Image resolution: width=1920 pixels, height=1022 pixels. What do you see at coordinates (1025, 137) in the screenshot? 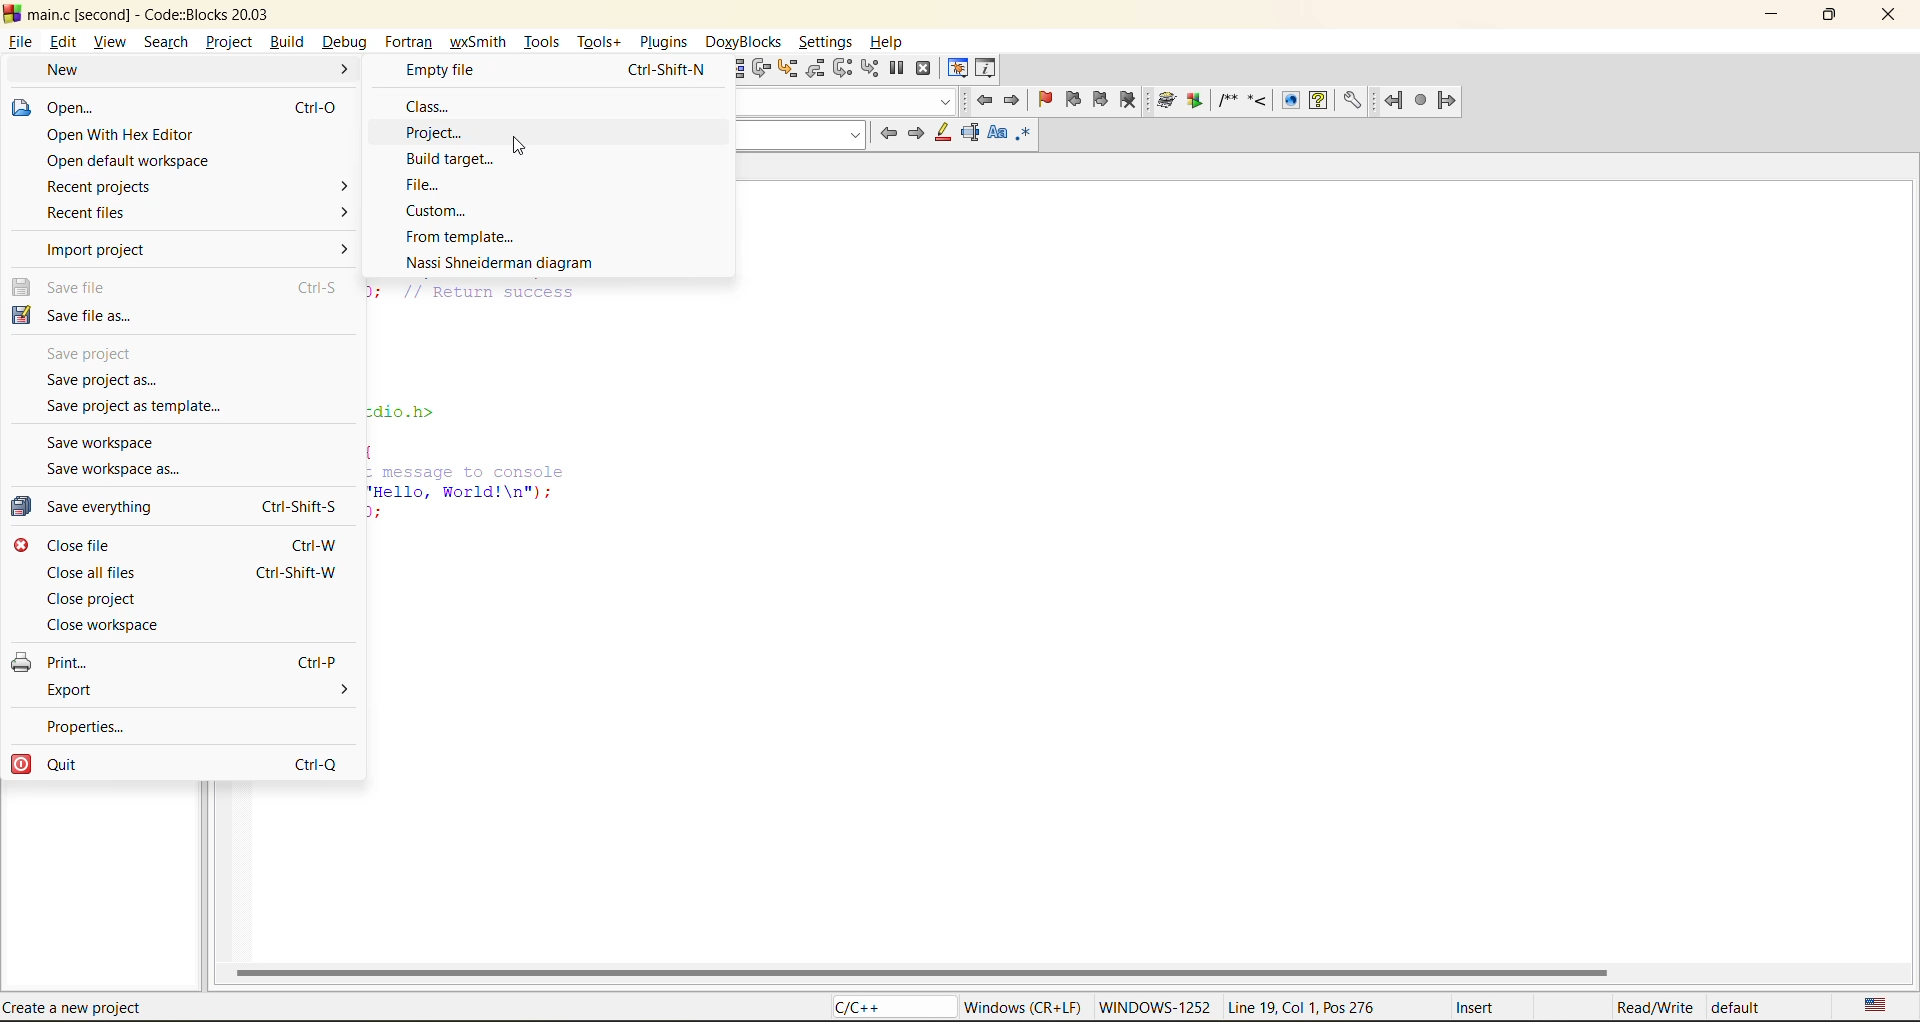
I see `use regex` at bounding box center [1025, 137].